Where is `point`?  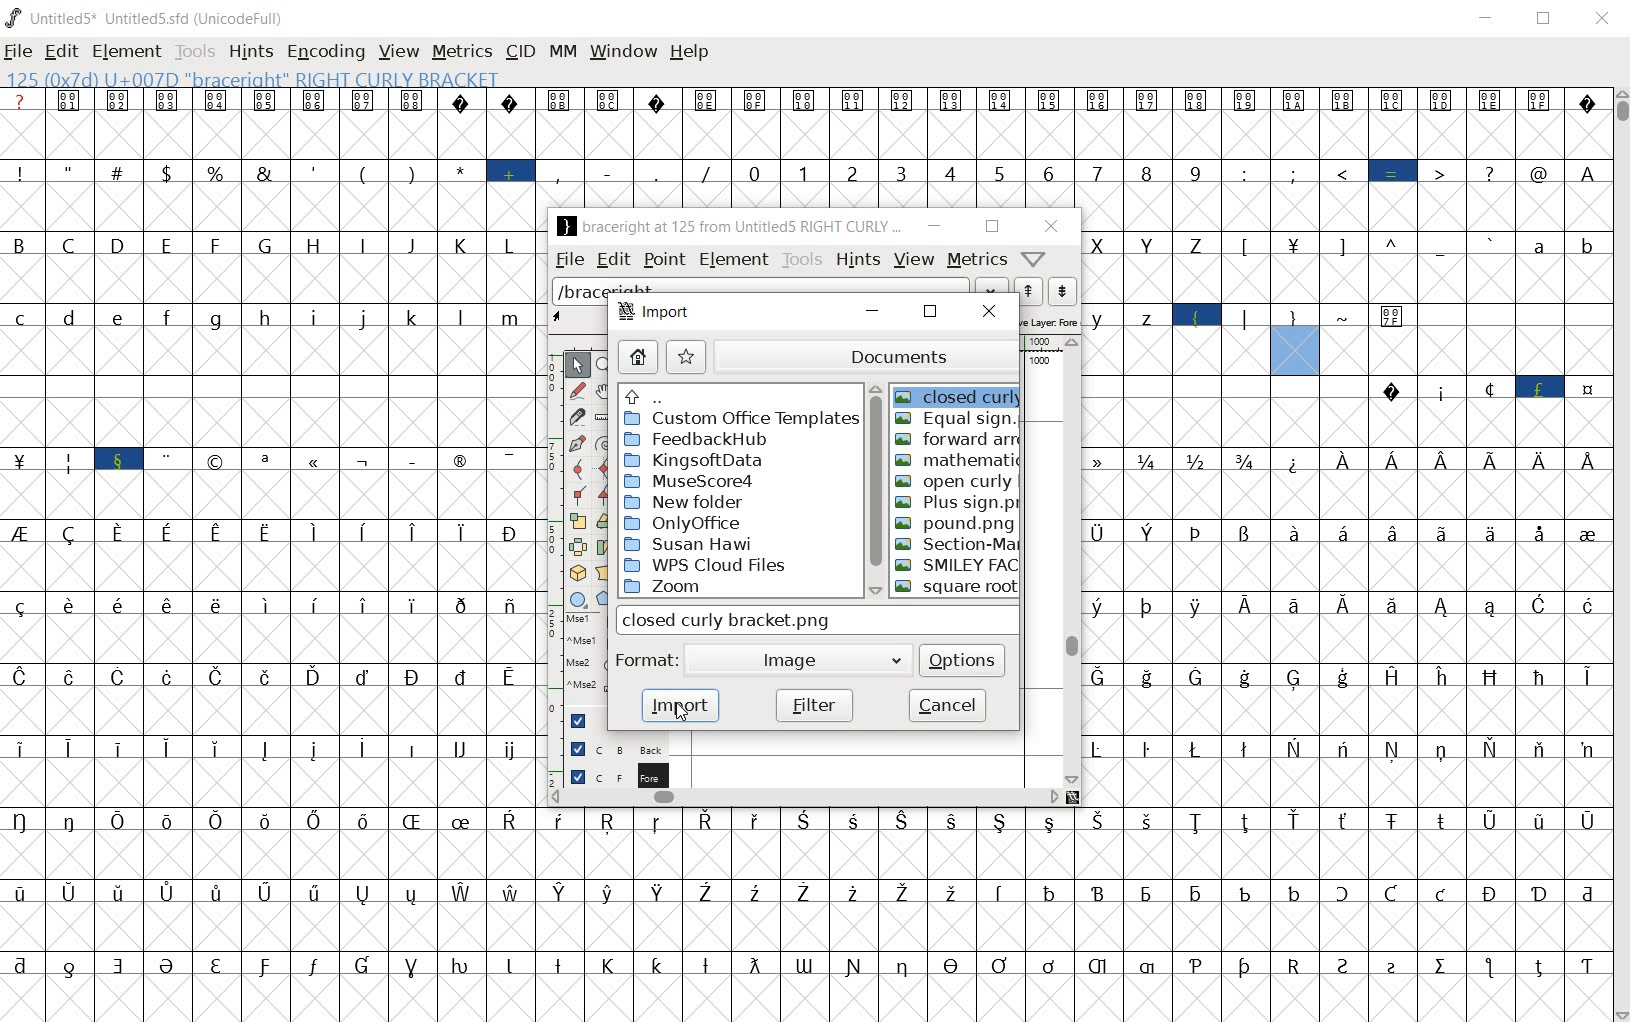 point is located at coordinates (664, 259).